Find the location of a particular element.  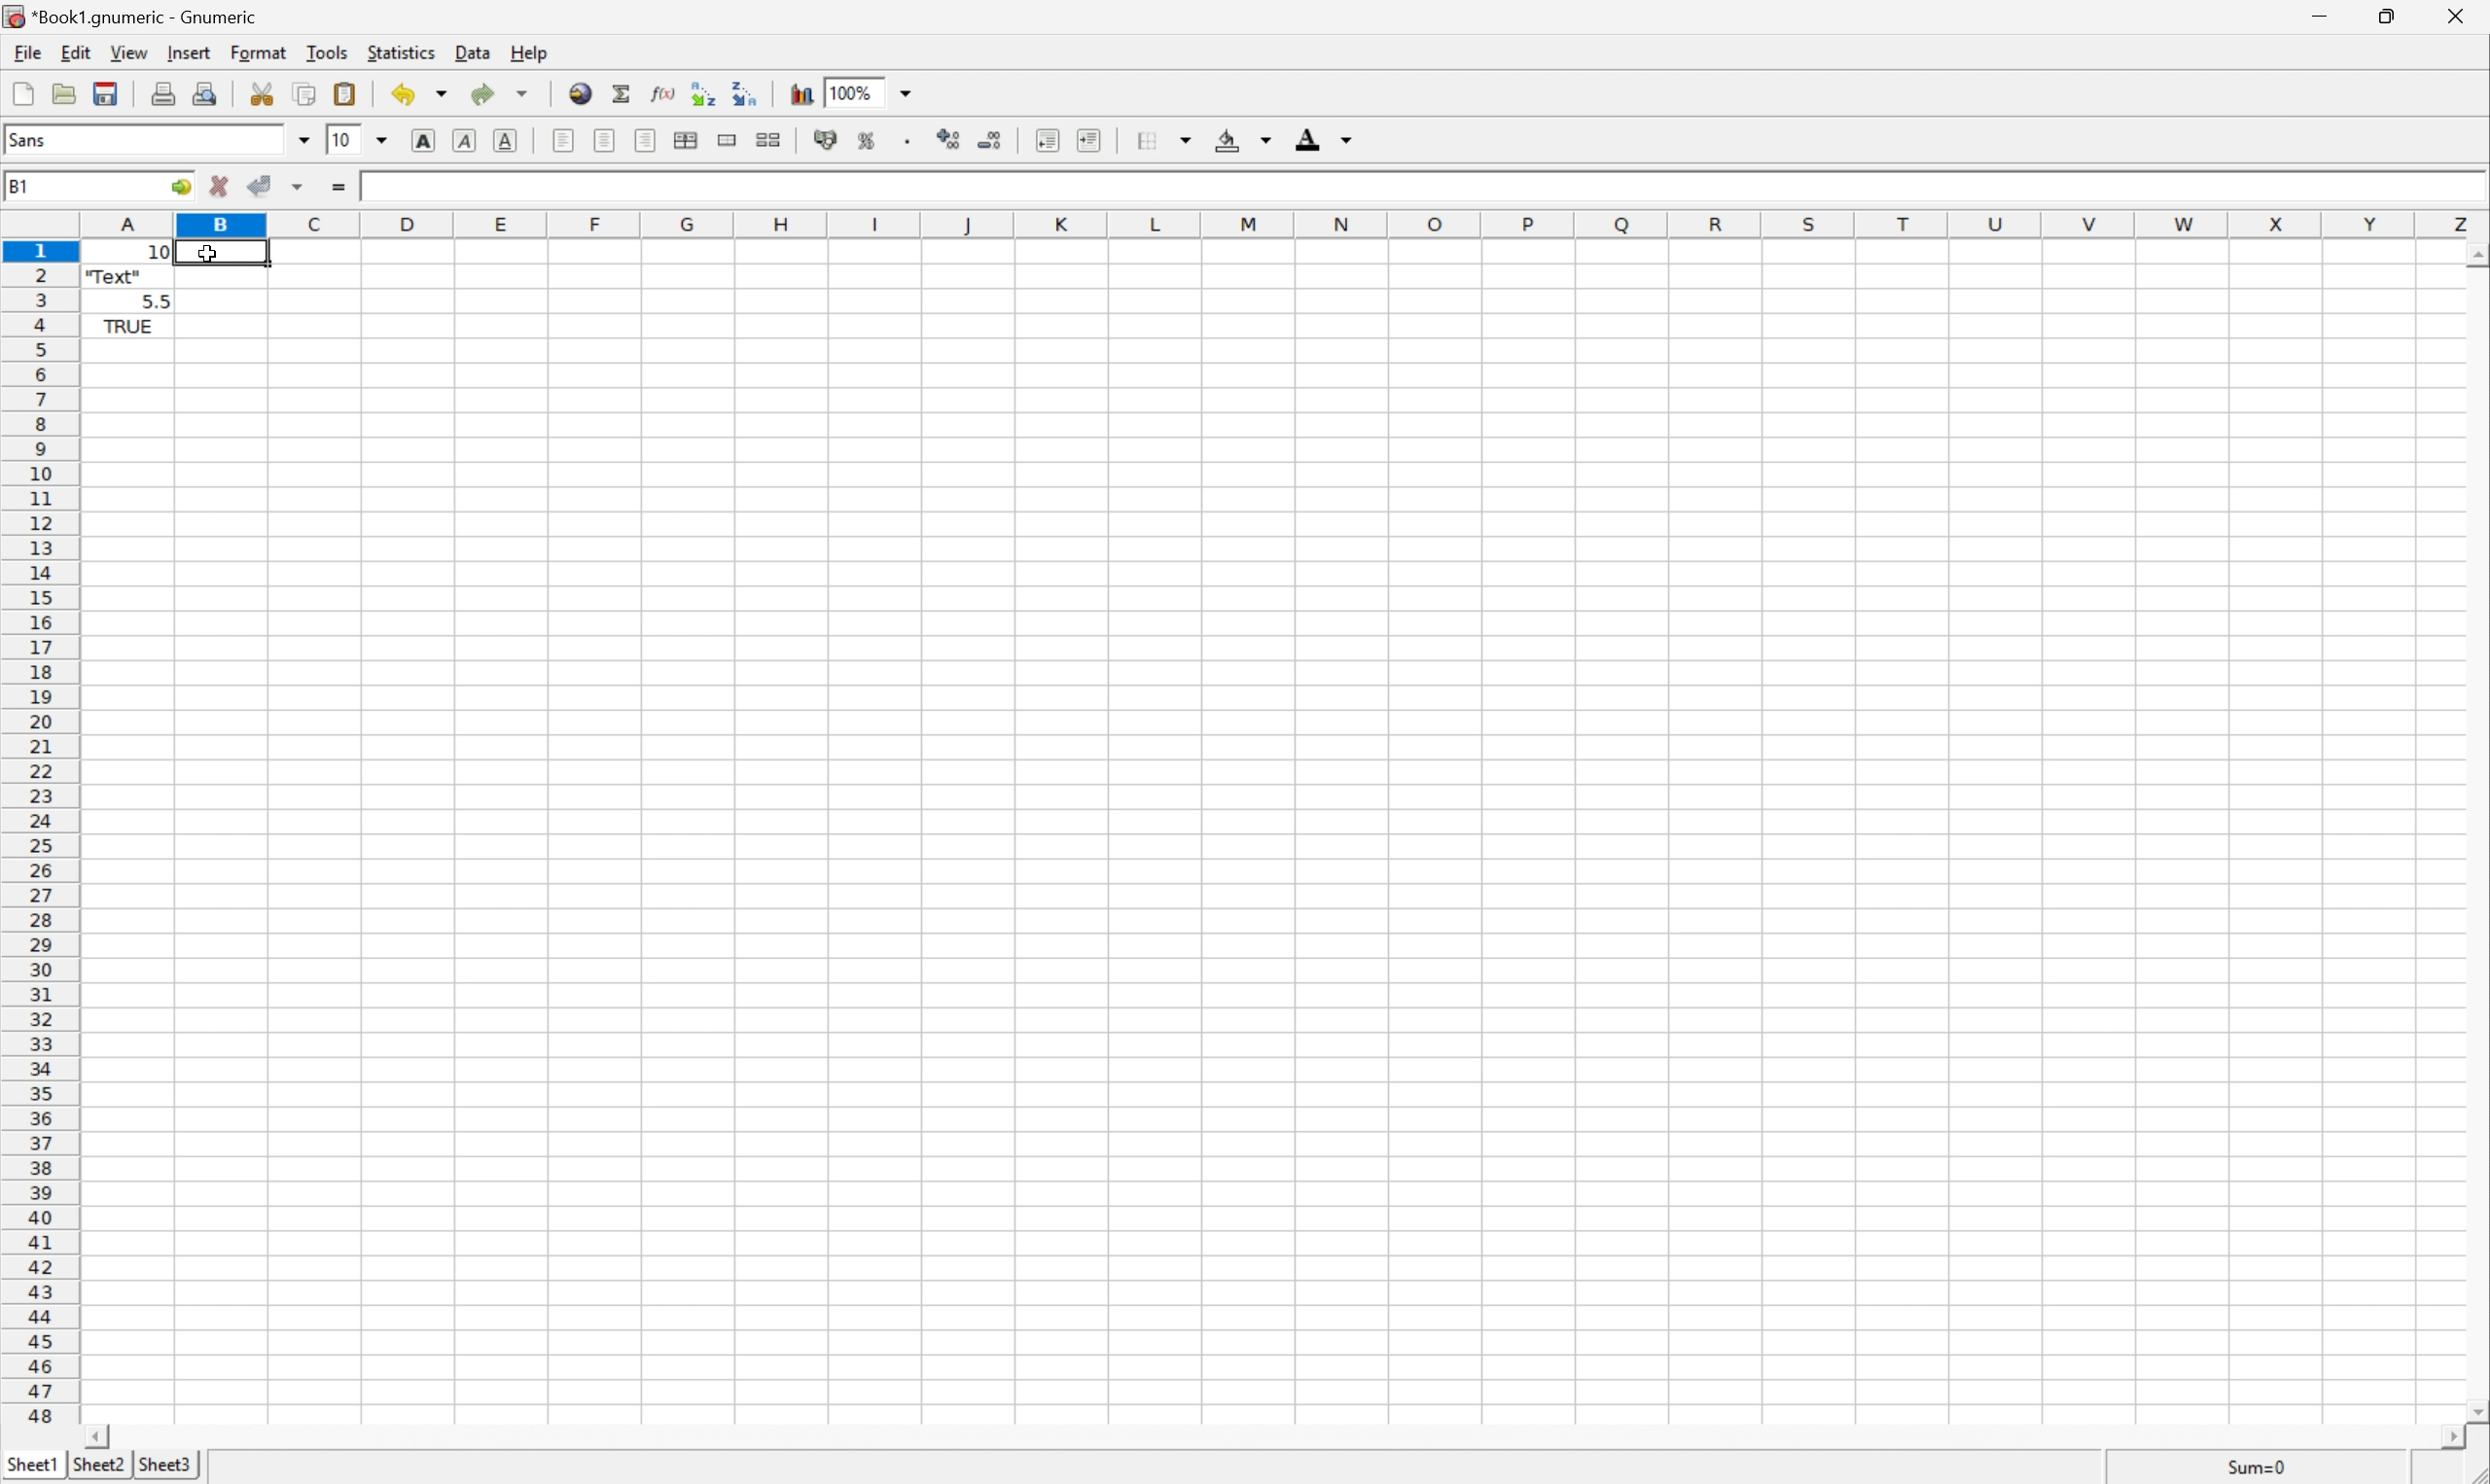

Cursor is located at coordinates (210, 252).